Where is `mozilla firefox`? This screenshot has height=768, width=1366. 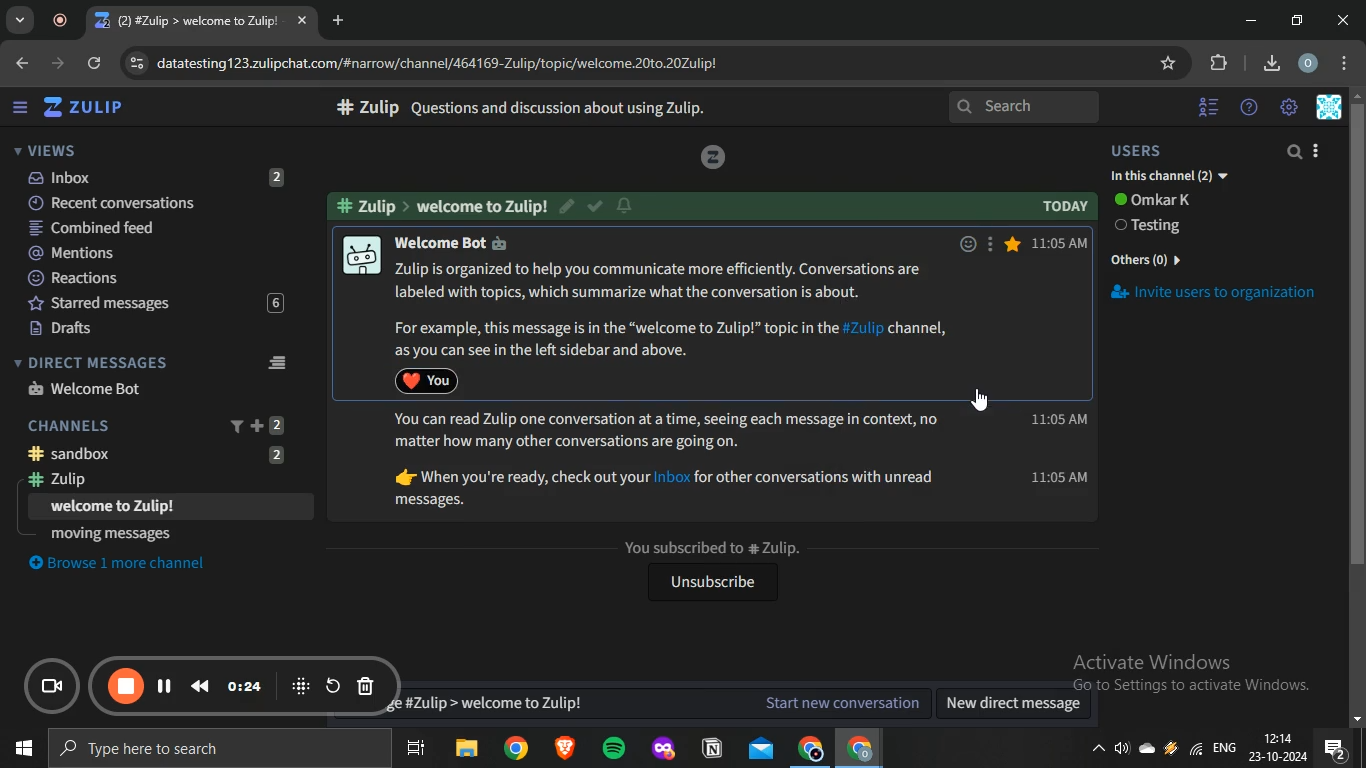
mozilla firefox is located at coordinates (662, 749).